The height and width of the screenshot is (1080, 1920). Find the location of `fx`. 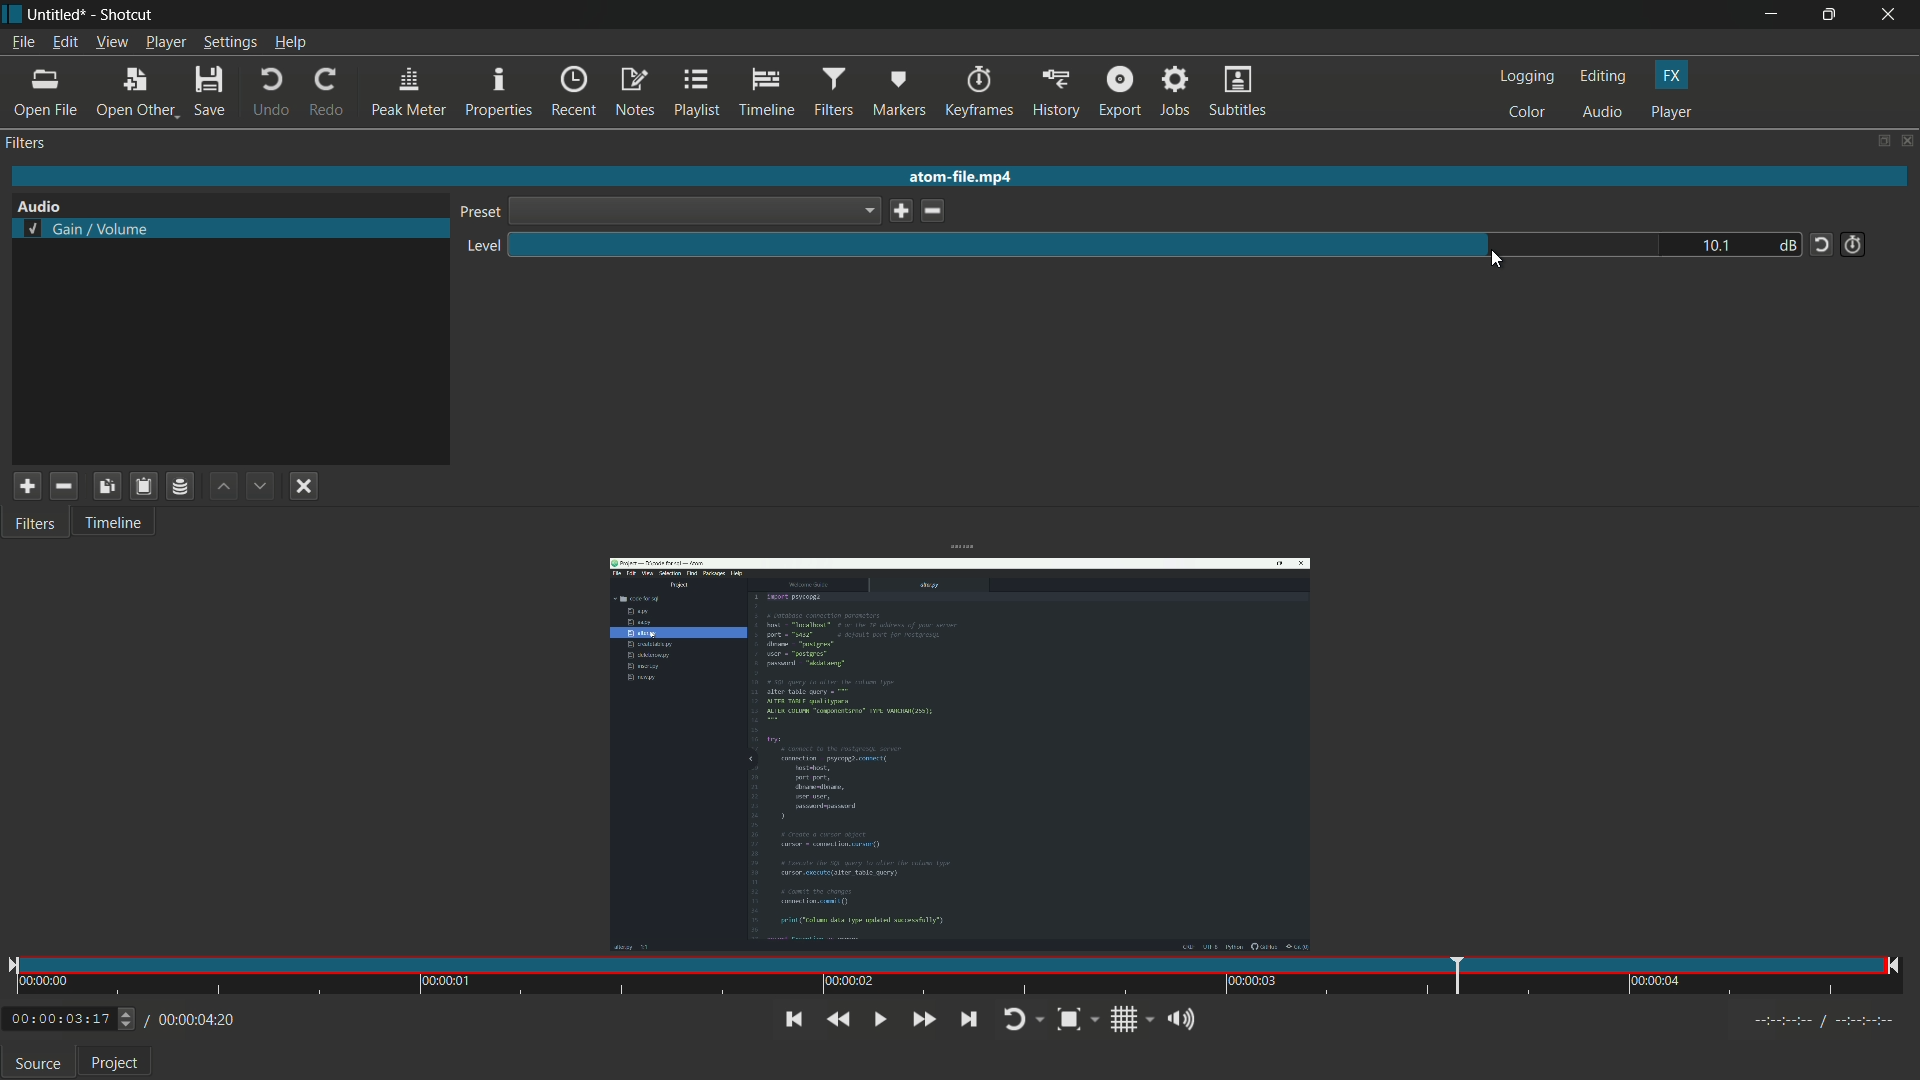

fx is located at coordinates (1671, 76).